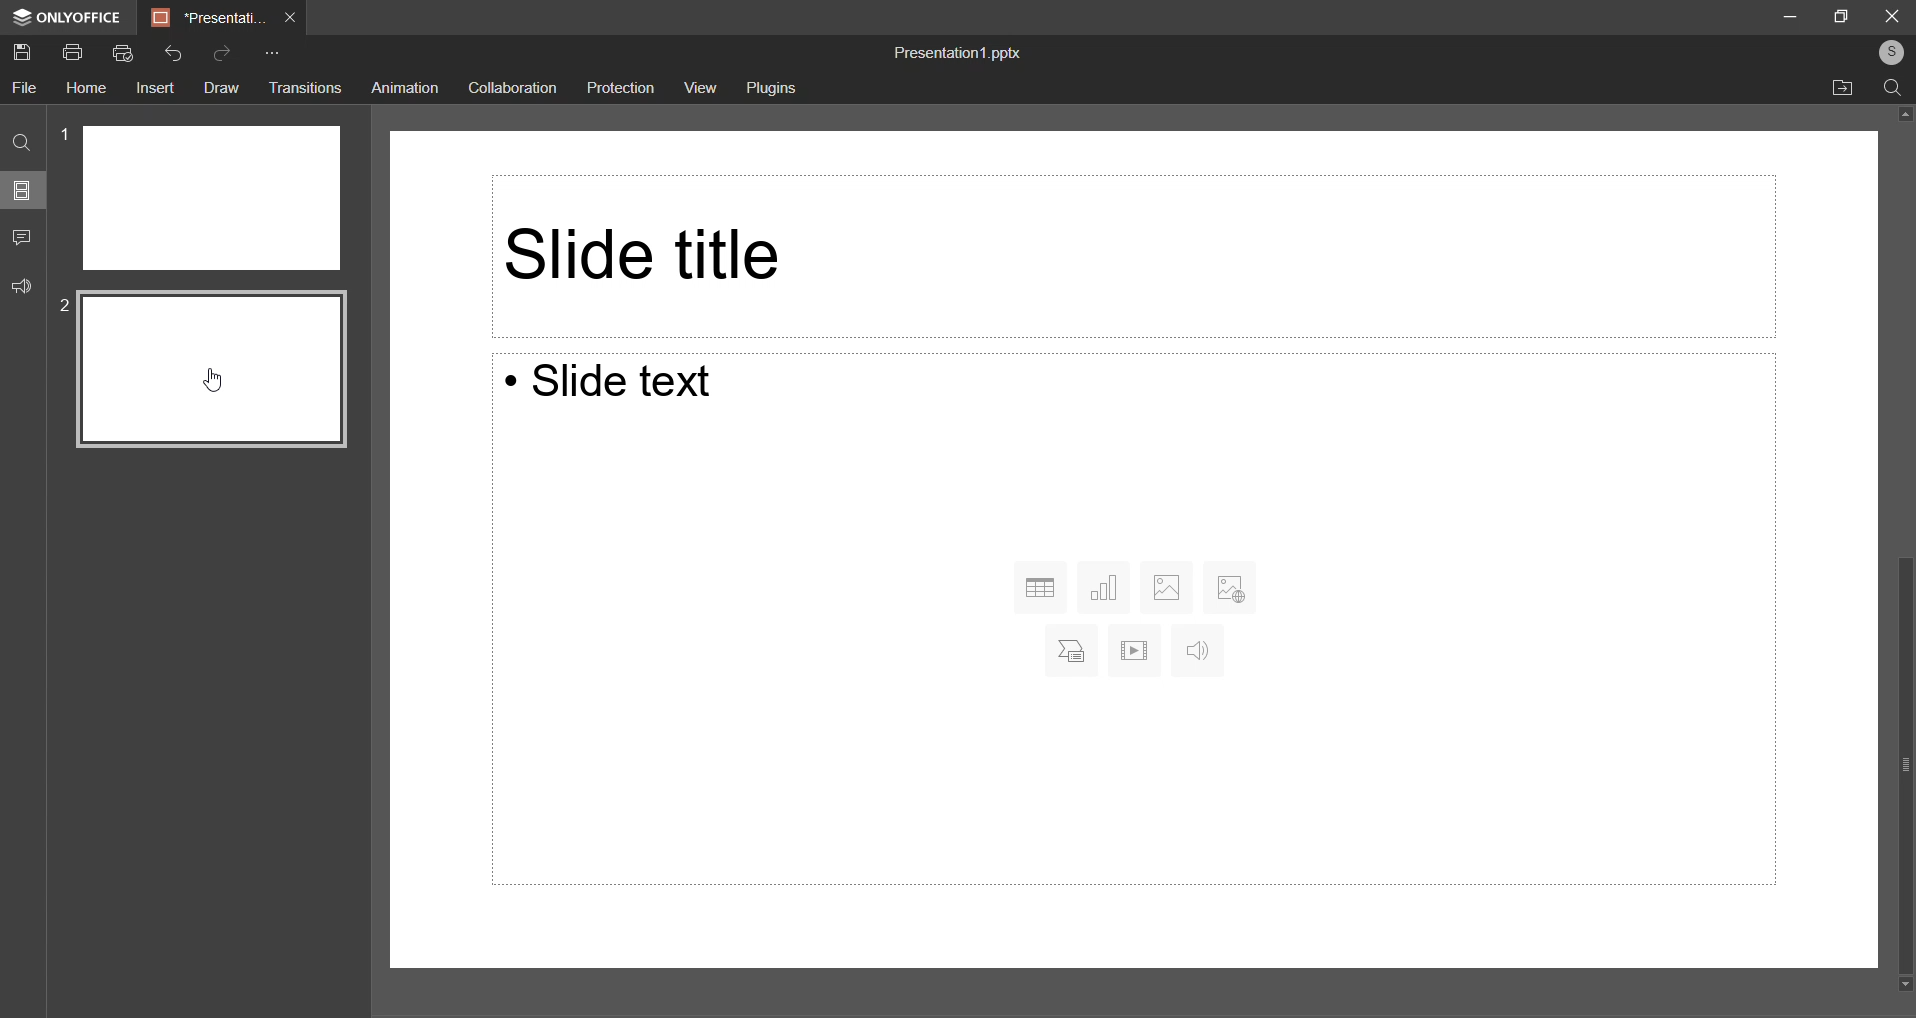 This screenshot has height=1018, width=1916. What do you see at coordinates (211, 198) in the screenshot?
I see `Slide 1` at bounding box center [211, 198].